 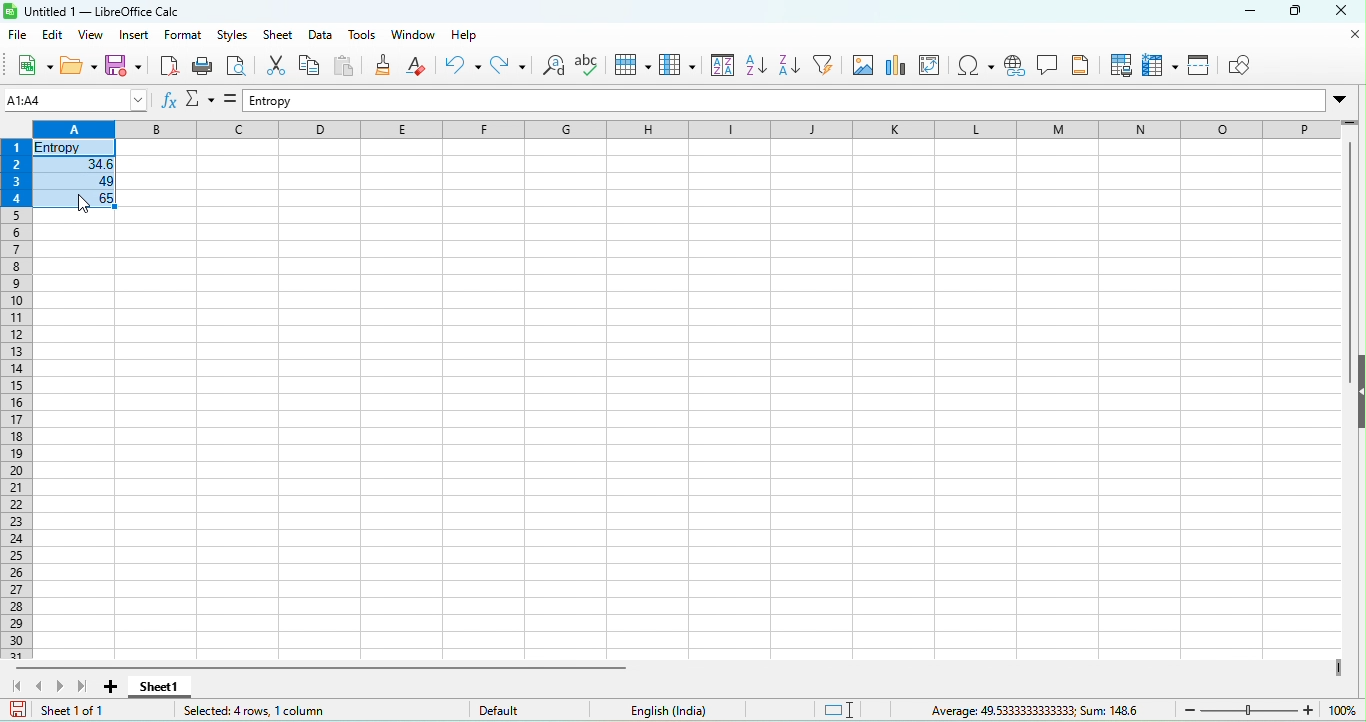 What do you see at coordinates (1346, 12) in the screenshot?
I see `close` at bounding box center [1346, 12].